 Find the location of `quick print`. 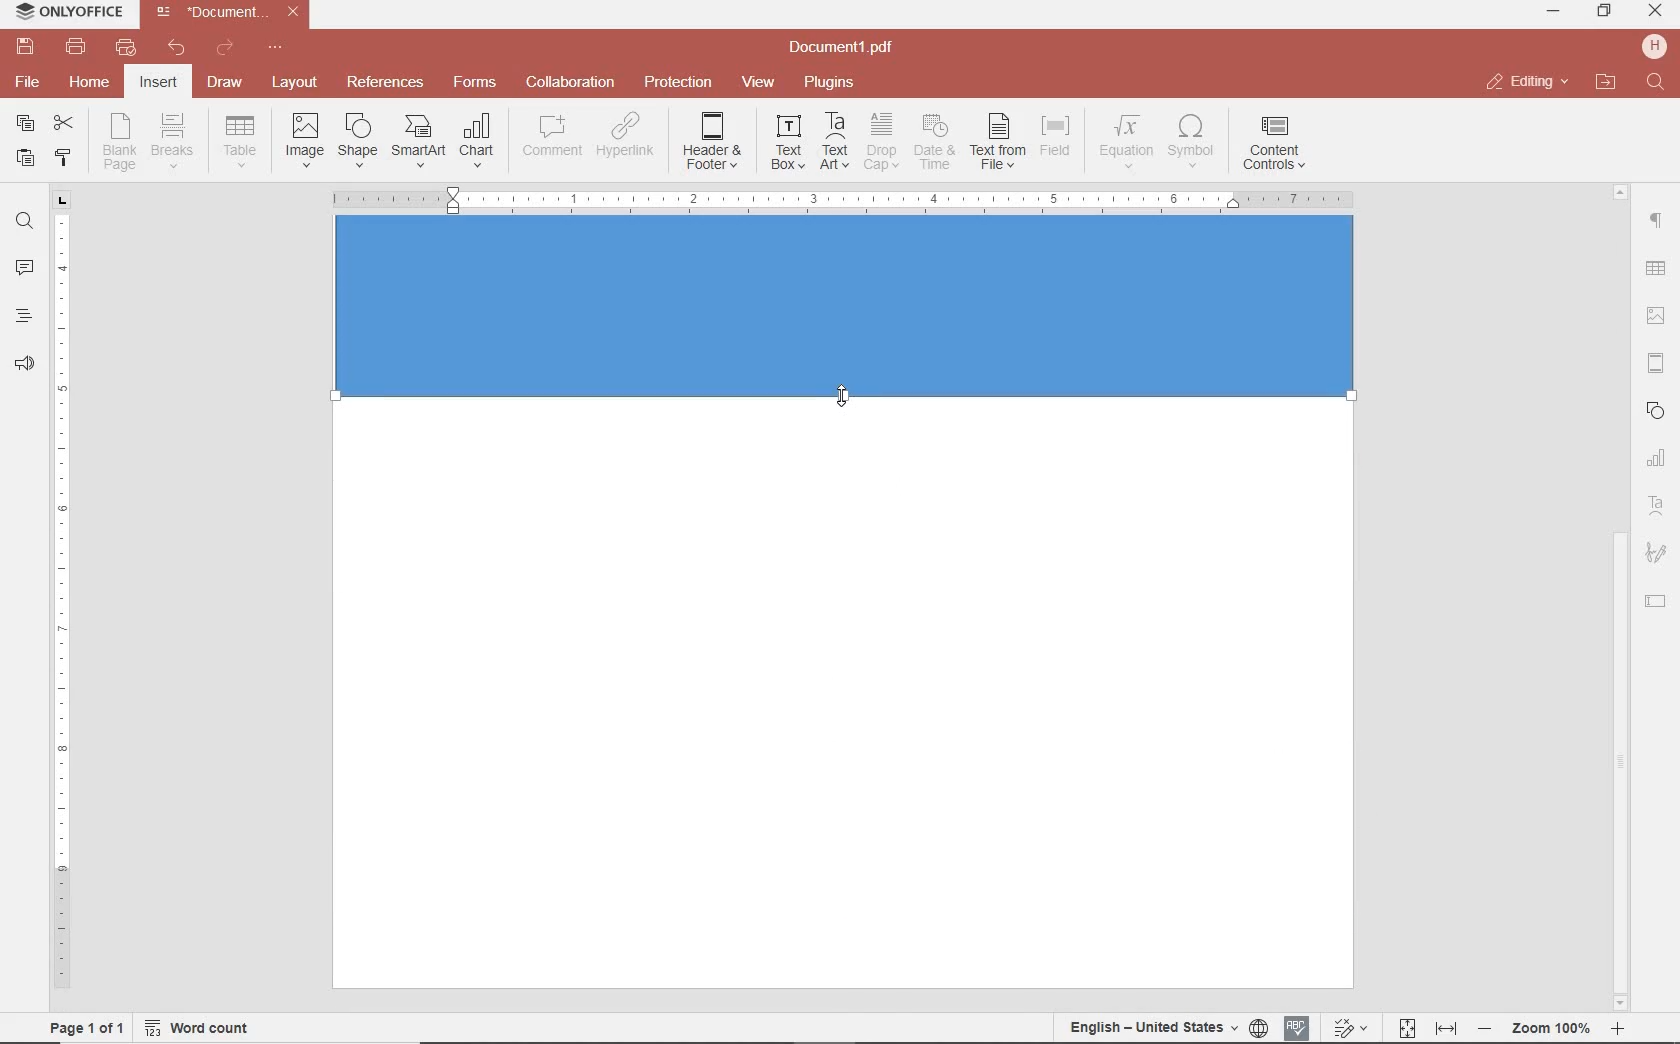

quick print is located at coordinates (124, 47).